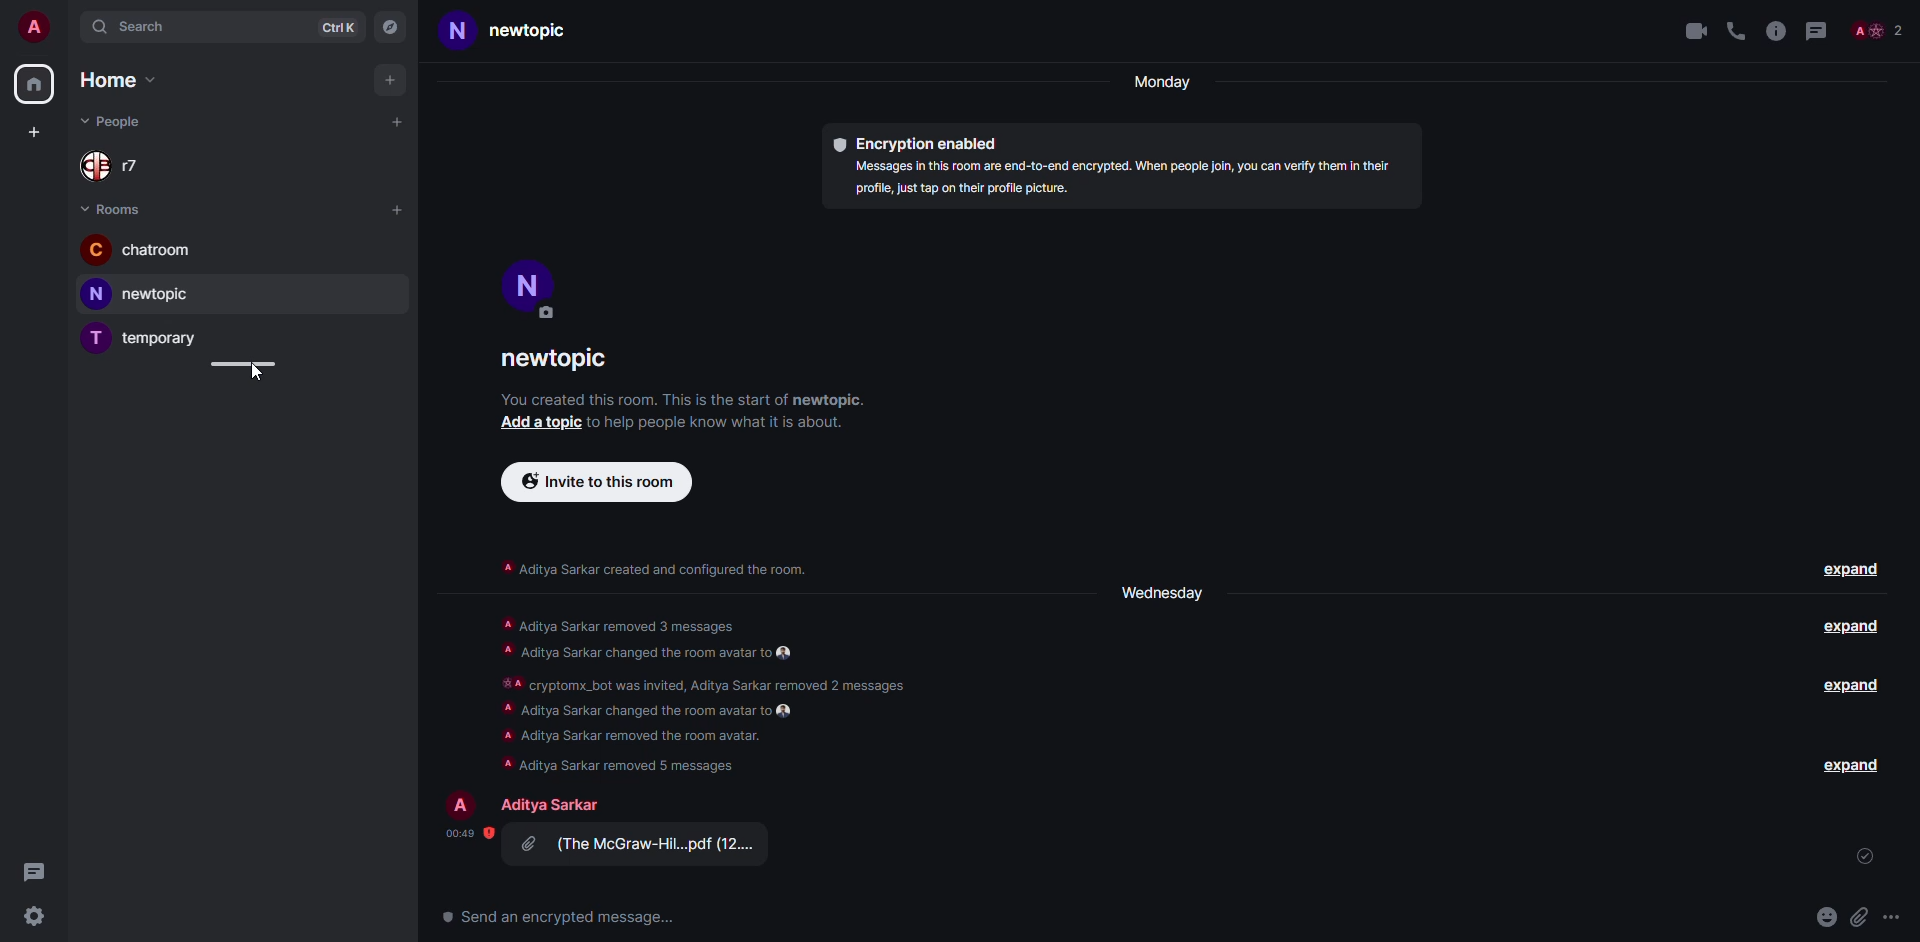  I want to click on emoji, so click(1828, 916).